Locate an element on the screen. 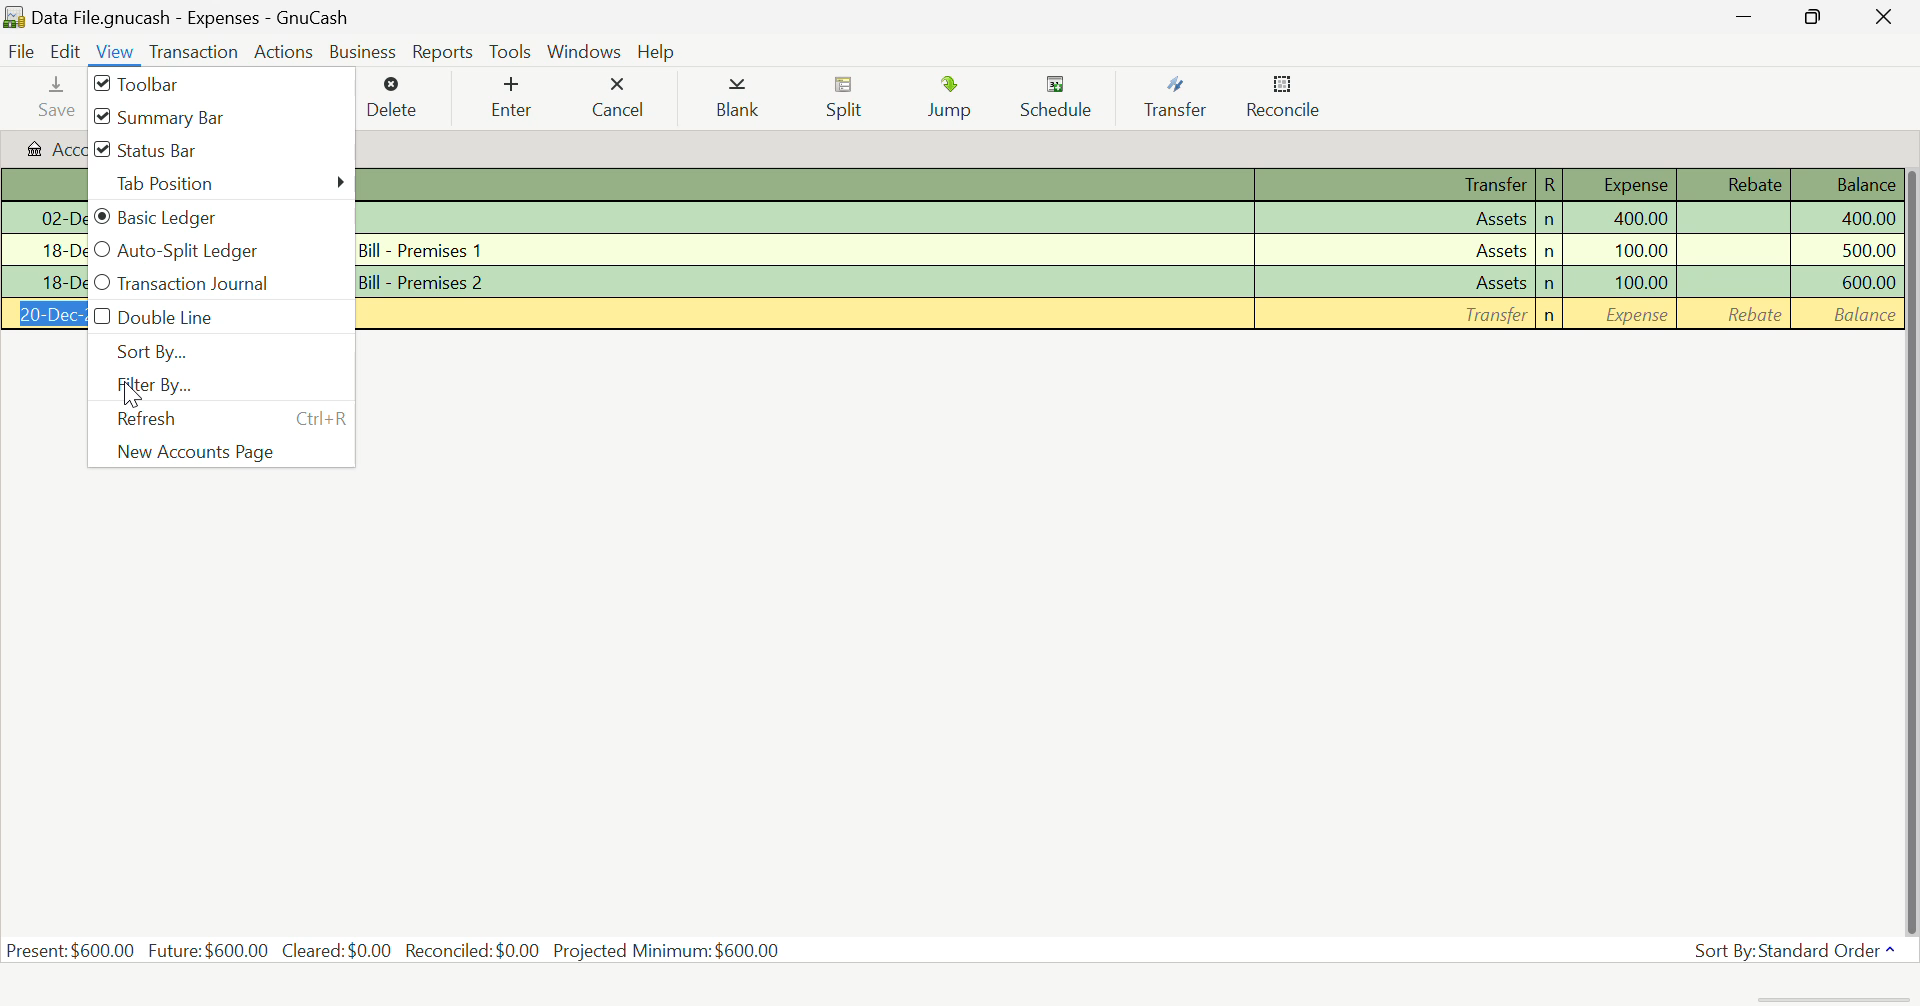 This screenshot has width=1920, height=1006. Auto-Split Ledger is located at coordinates (220, 252).